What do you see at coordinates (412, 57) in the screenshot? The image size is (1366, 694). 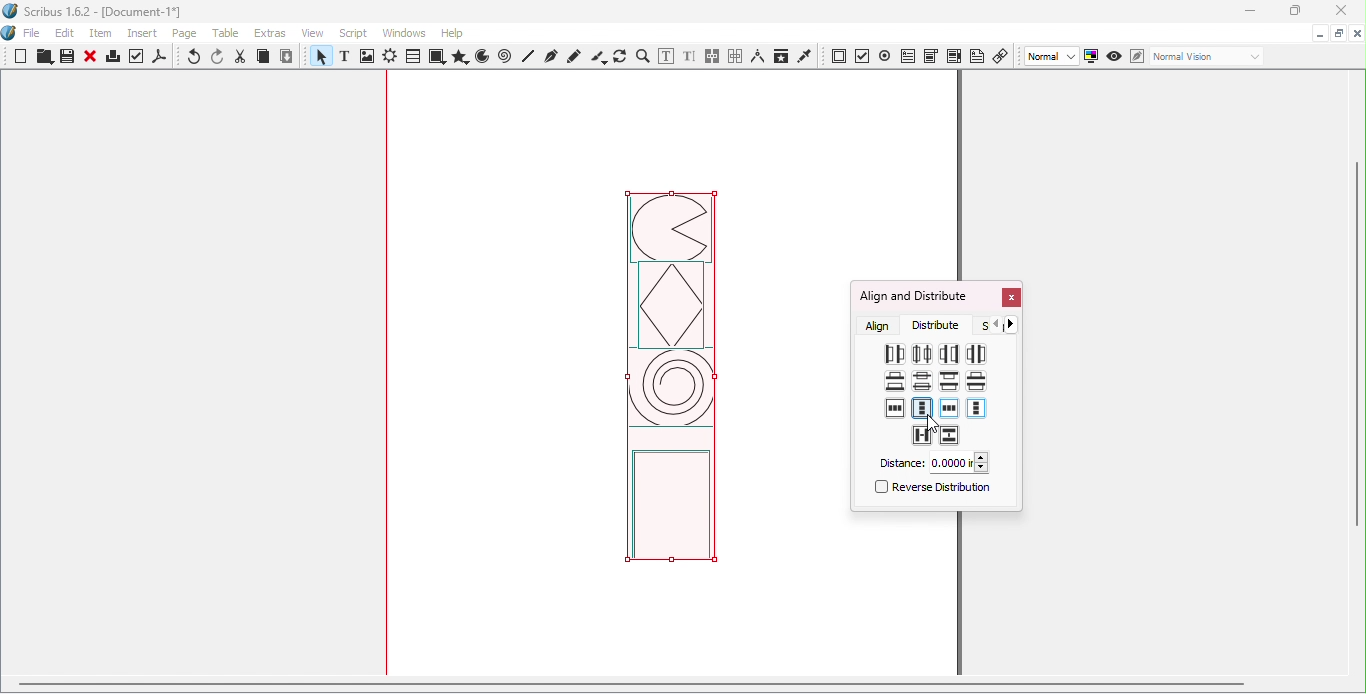 I see `Table` at bounding box center [412, 57].